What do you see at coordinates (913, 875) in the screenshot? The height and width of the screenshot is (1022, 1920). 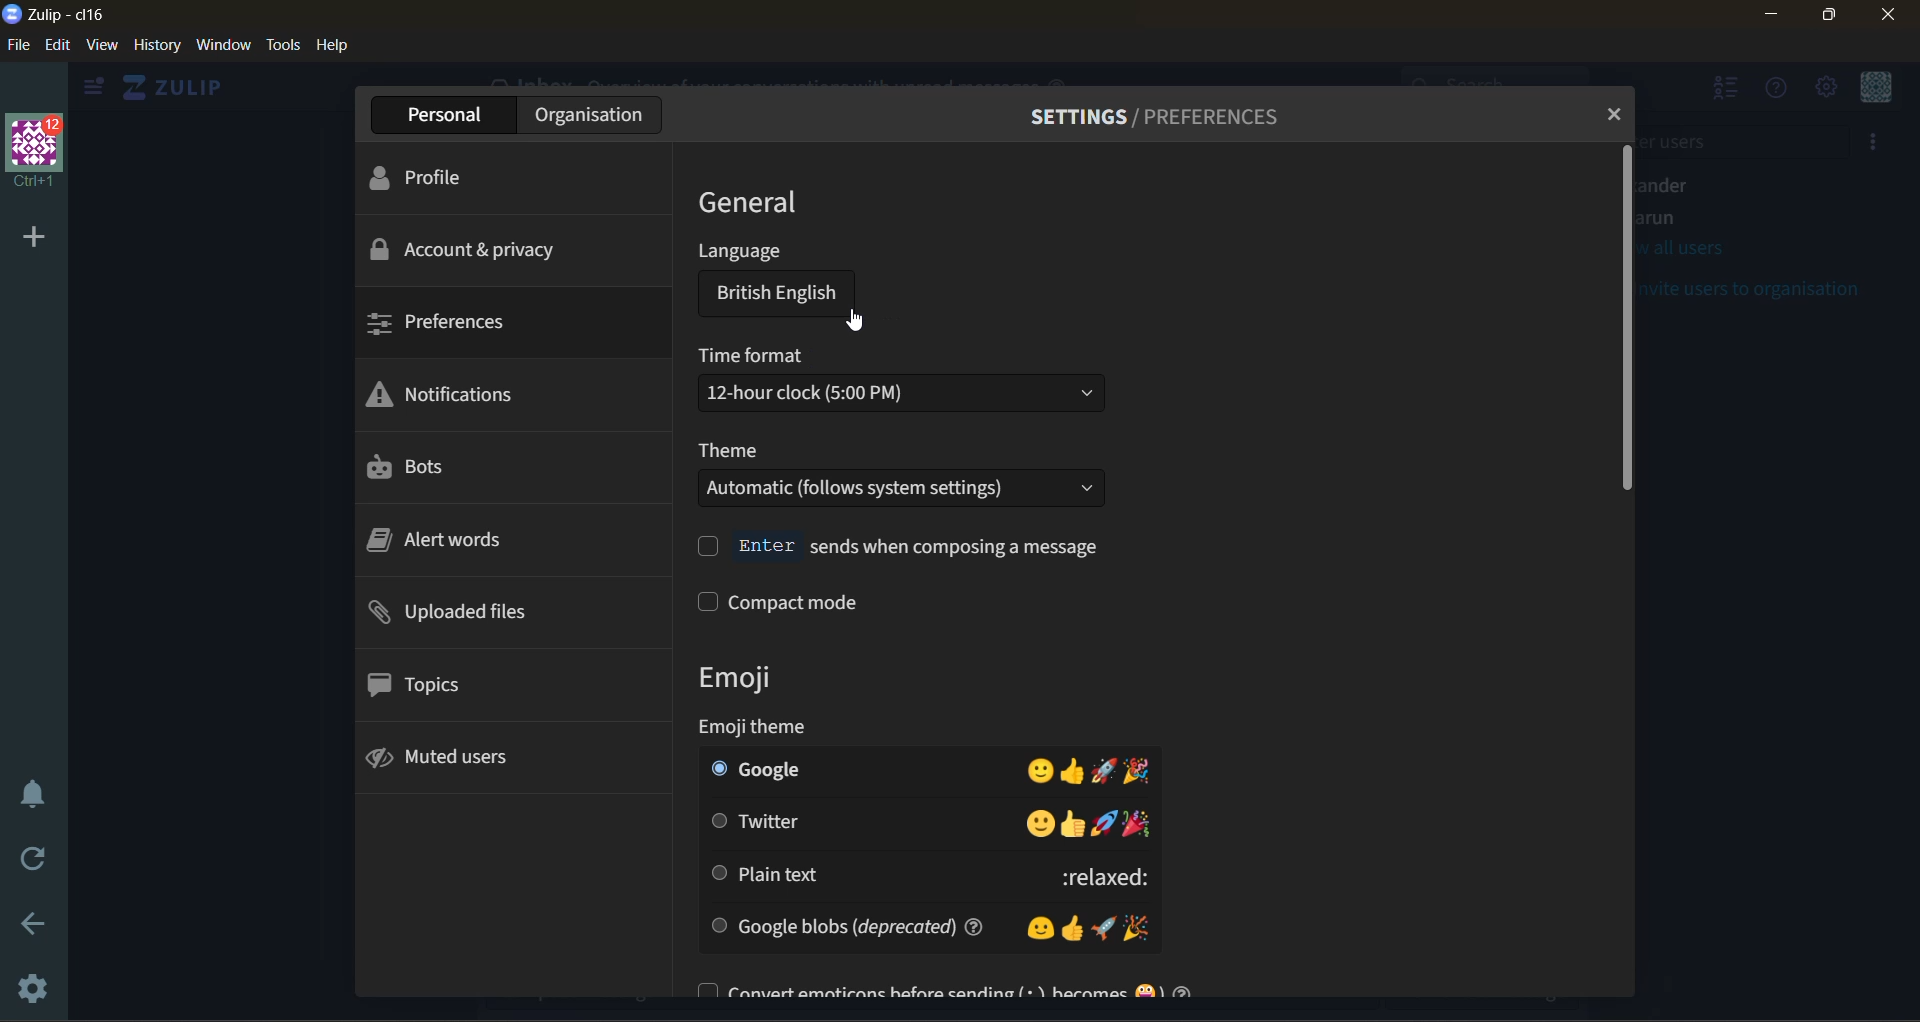 I see `plain text` at bounding box center [913, 875].